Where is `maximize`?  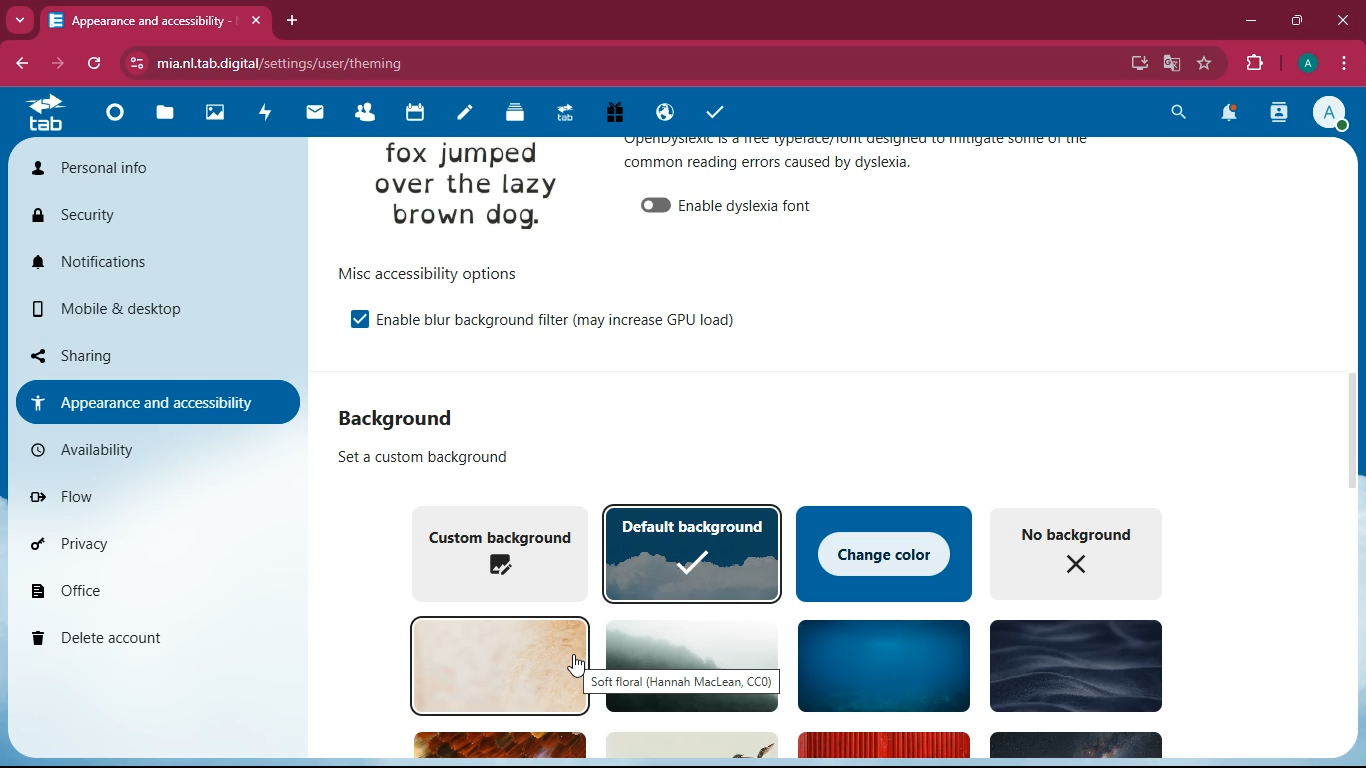
maximize is located at coordinates (1295, 21).